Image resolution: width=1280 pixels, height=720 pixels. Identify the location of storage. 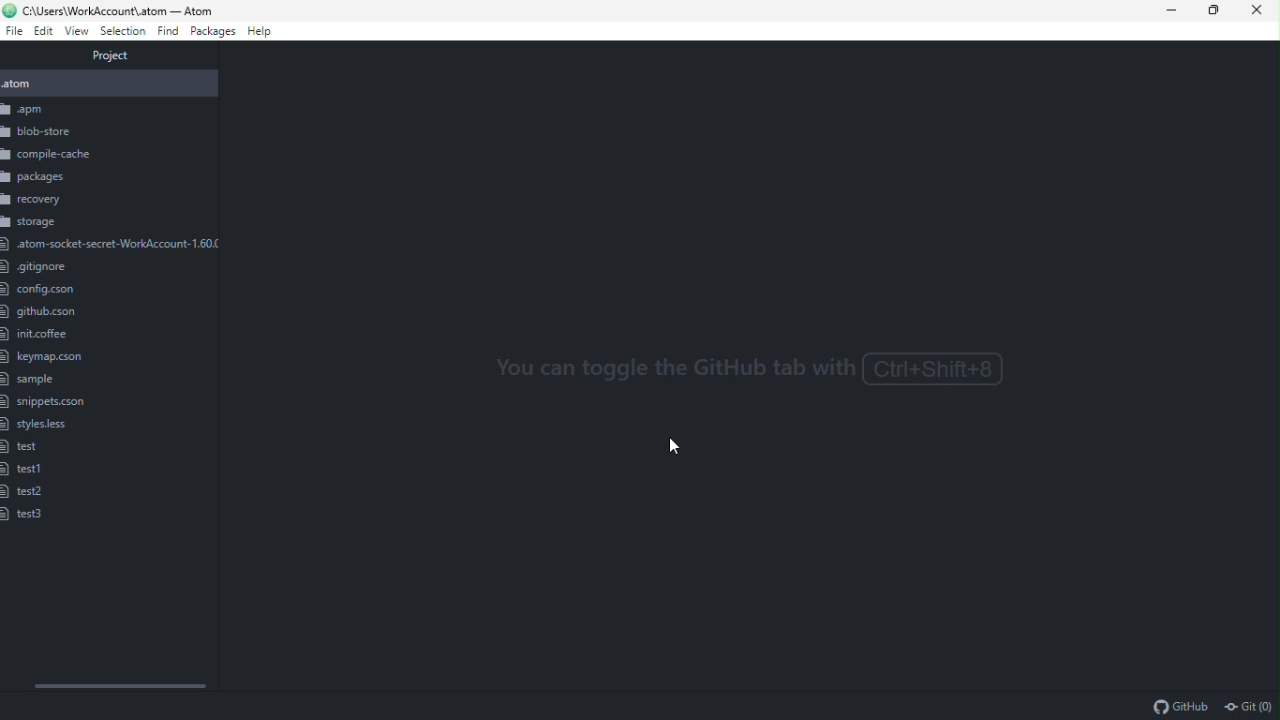
(32, 223).